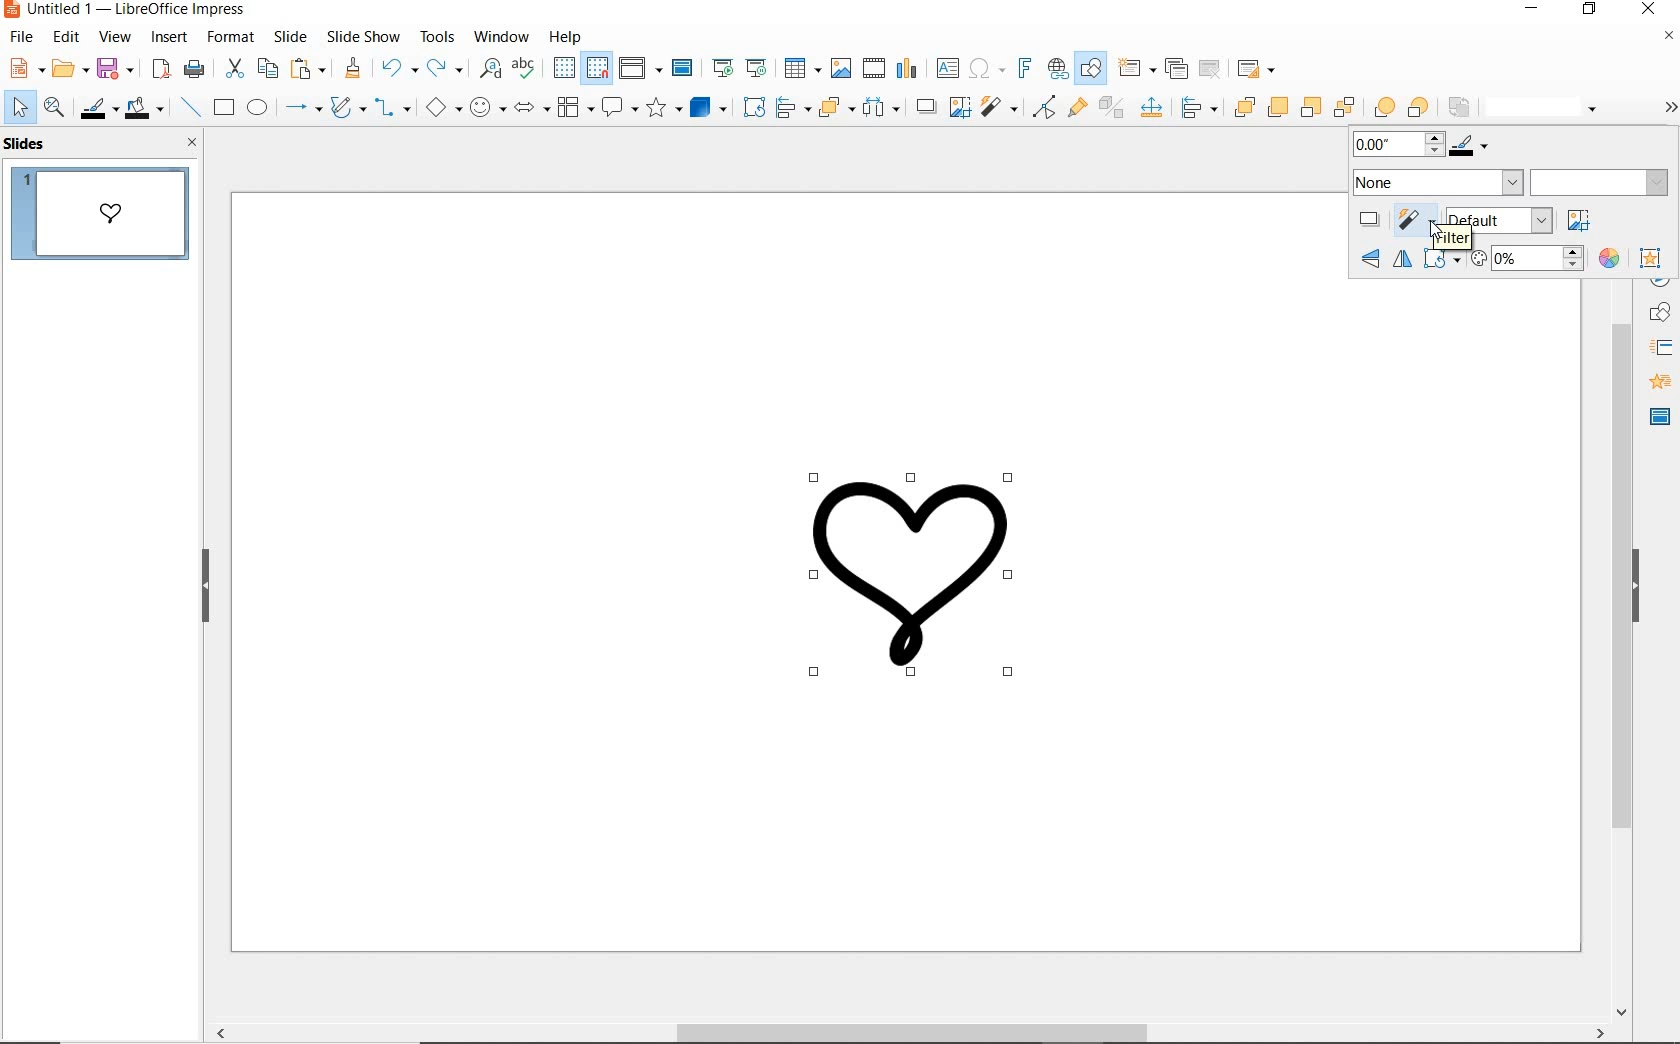  What do you see at coordinates (306, 70) in the screenshot?
I see `paste` at bounding box center [306, 70].